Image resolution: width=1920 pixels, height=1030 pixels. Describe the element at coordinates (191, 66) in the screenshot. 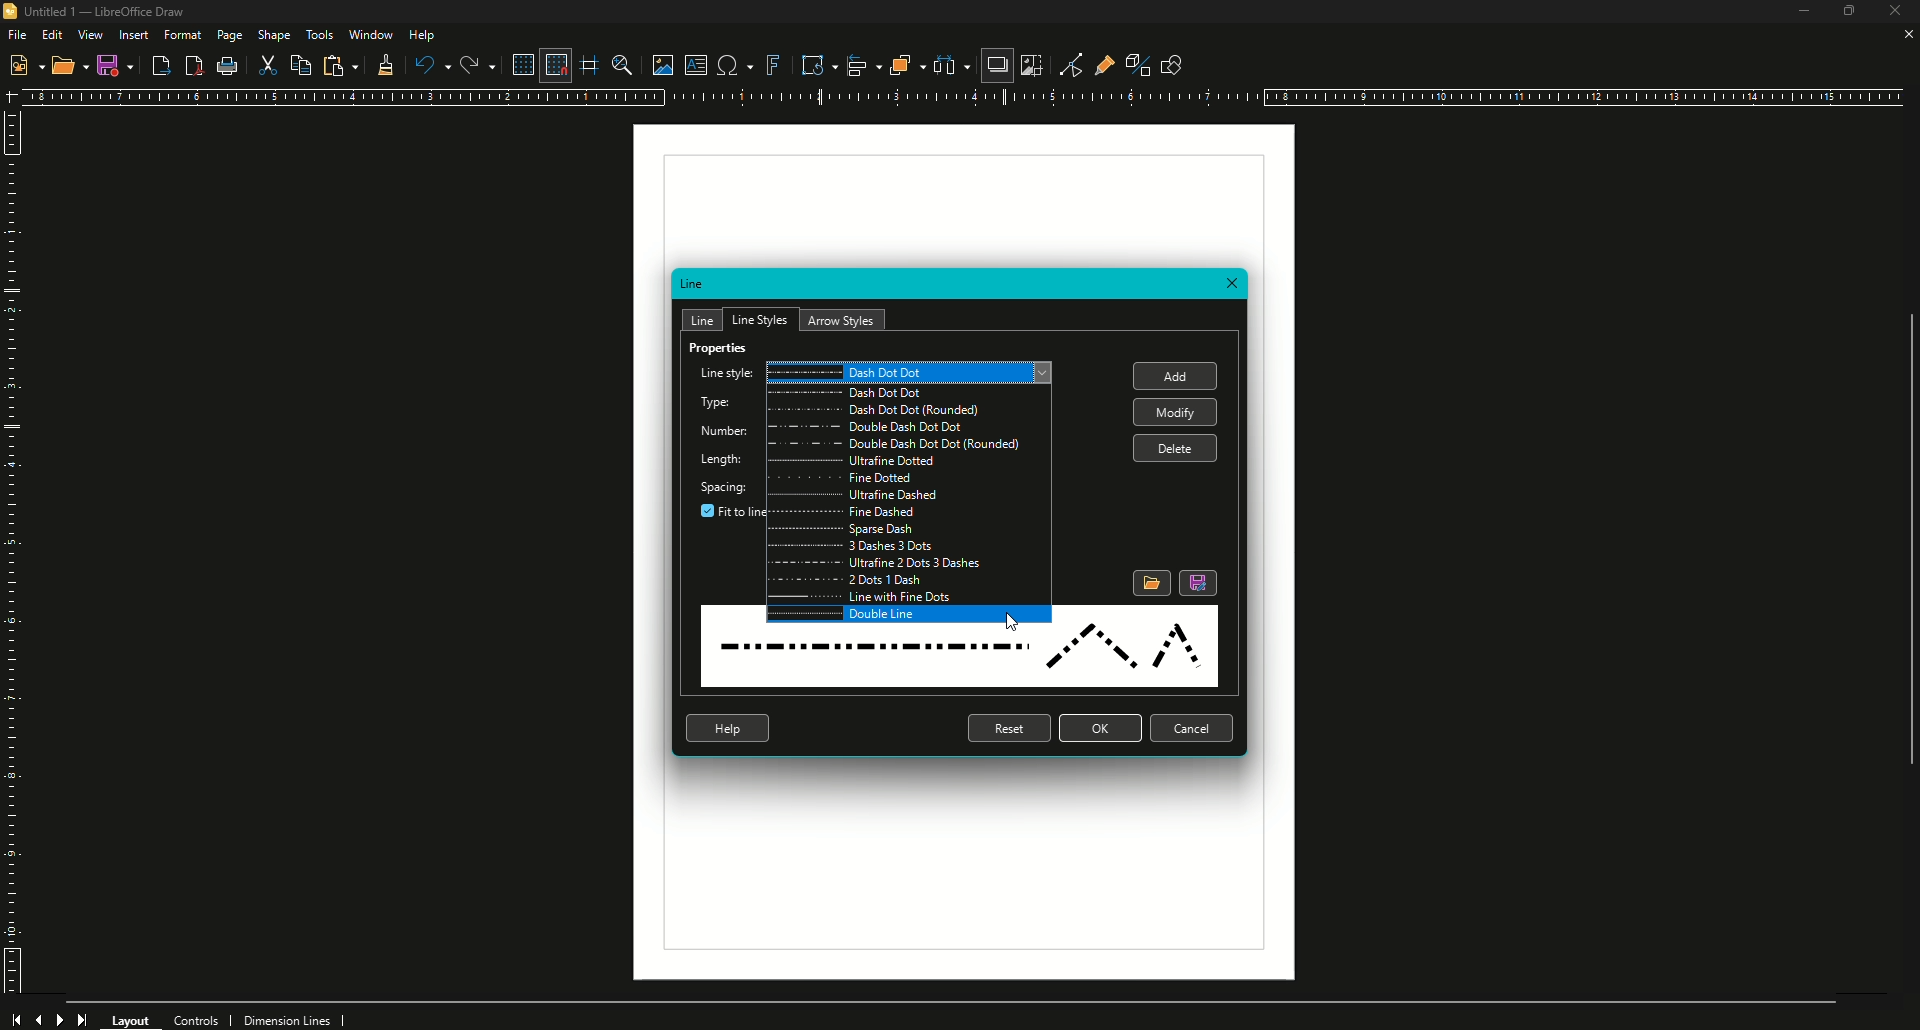

I see `Export to PDF` at that location.